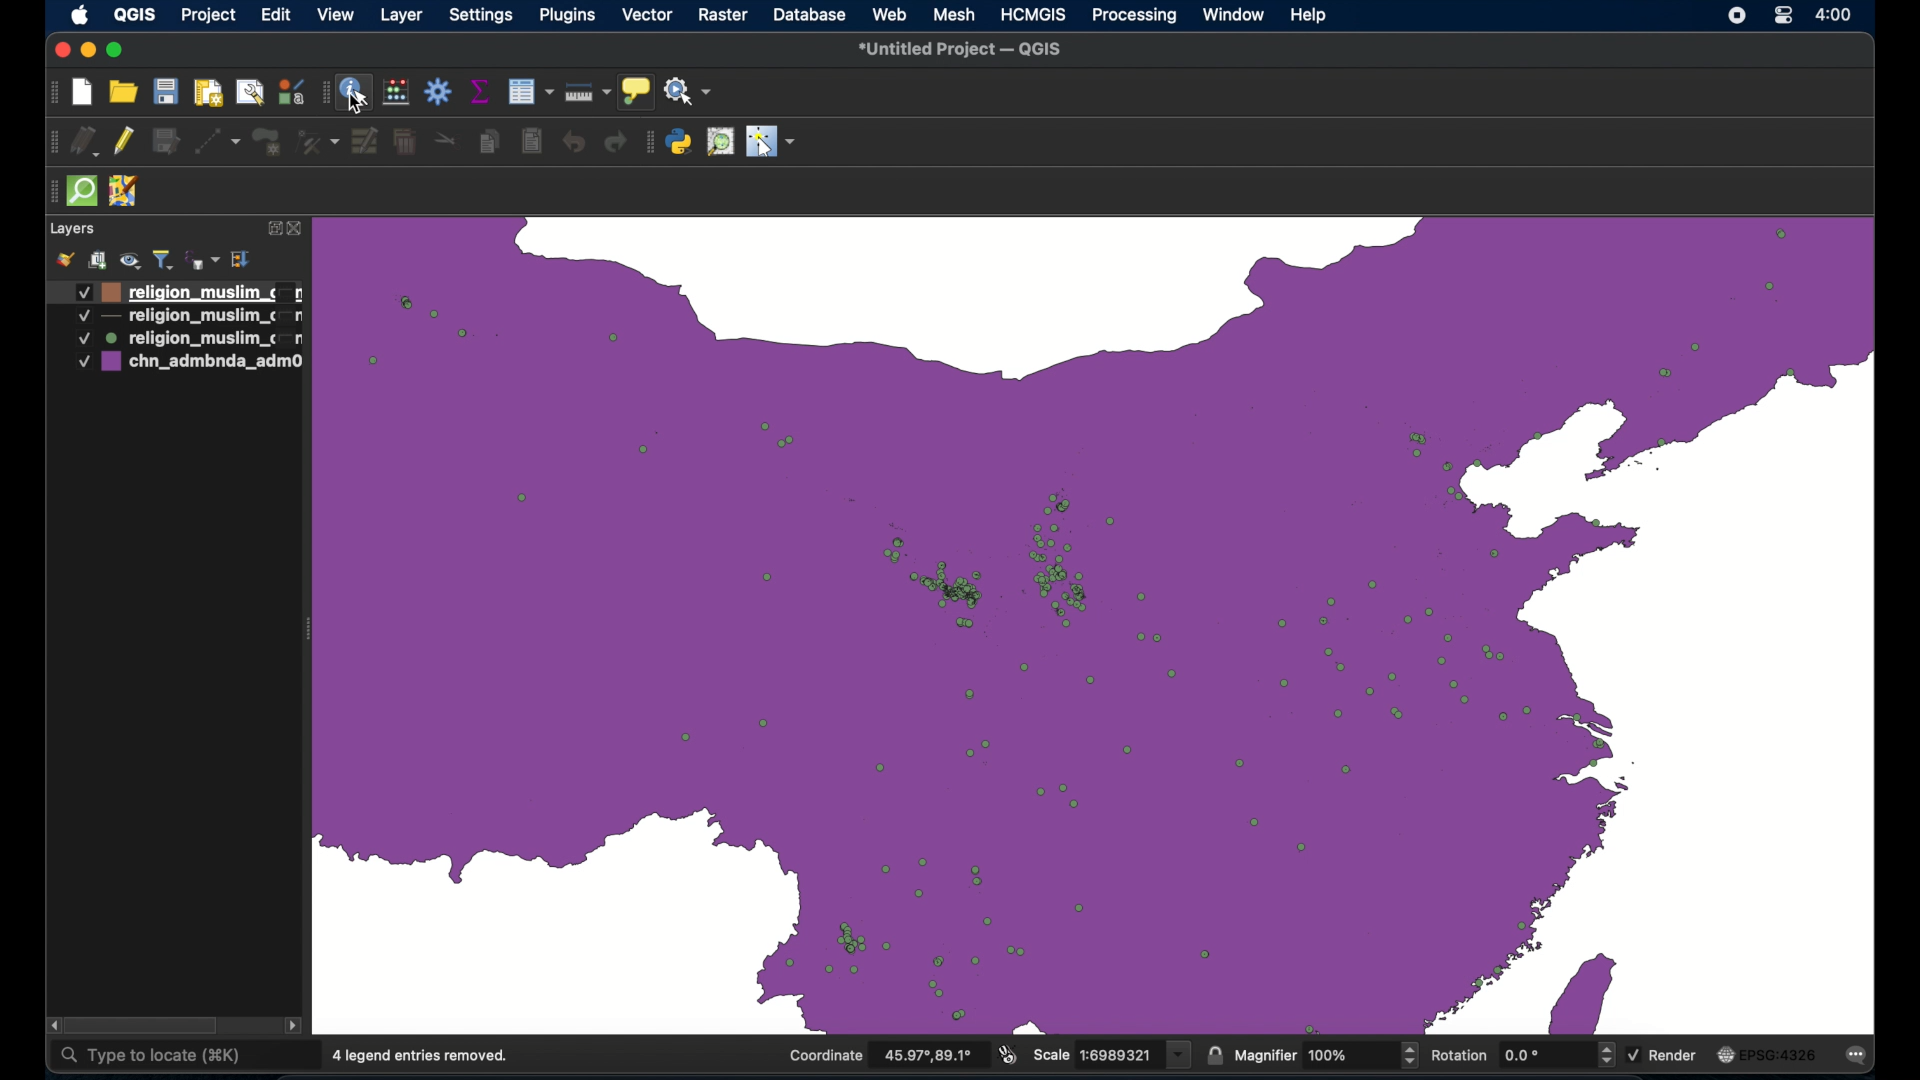 The height and width of the screenshot is (1080, 1920). What do you see at coordinates (446, 140) in the screenshot?
I see `cut features` at bounding box center [446, 140].